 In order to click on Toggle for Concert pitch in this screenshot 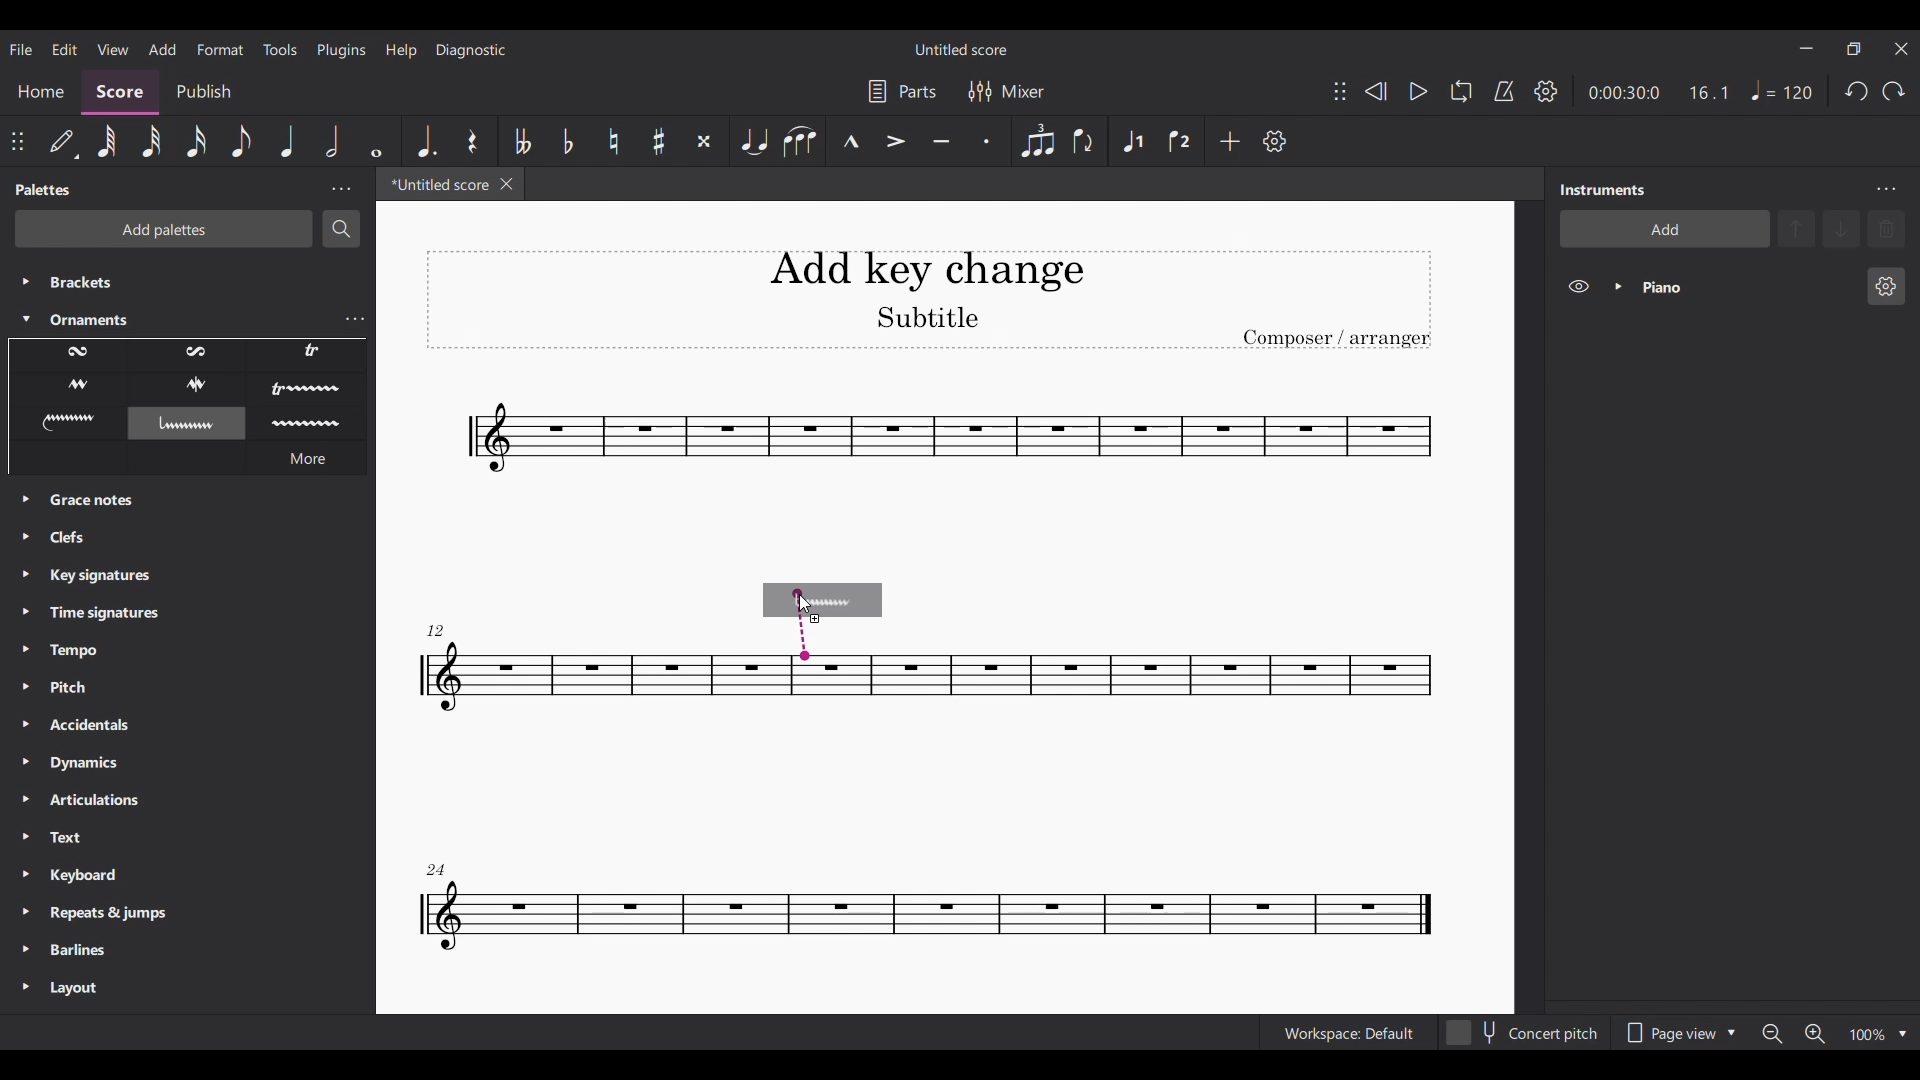, I will do `click(1524, 1033)`.